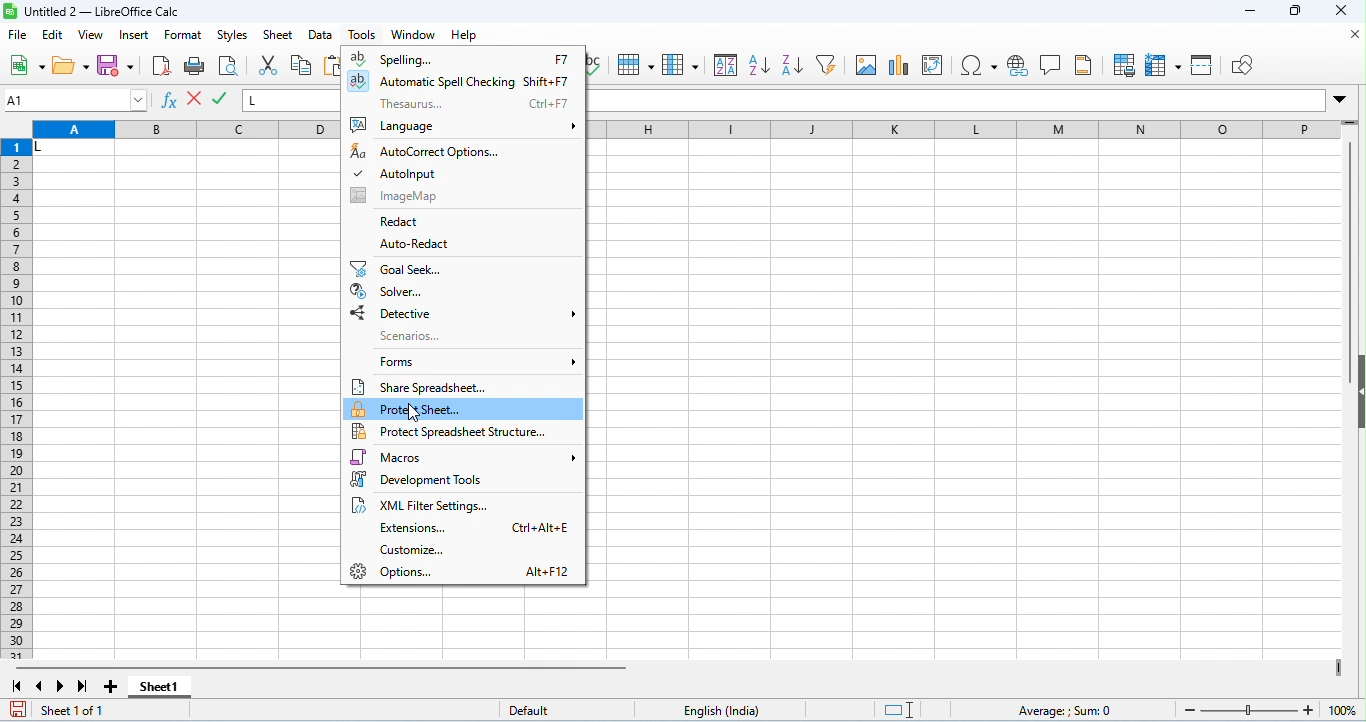  What do you see at coordinates (27, 67) in the screenshot?
I see `new` at bounding box center [27, 67].